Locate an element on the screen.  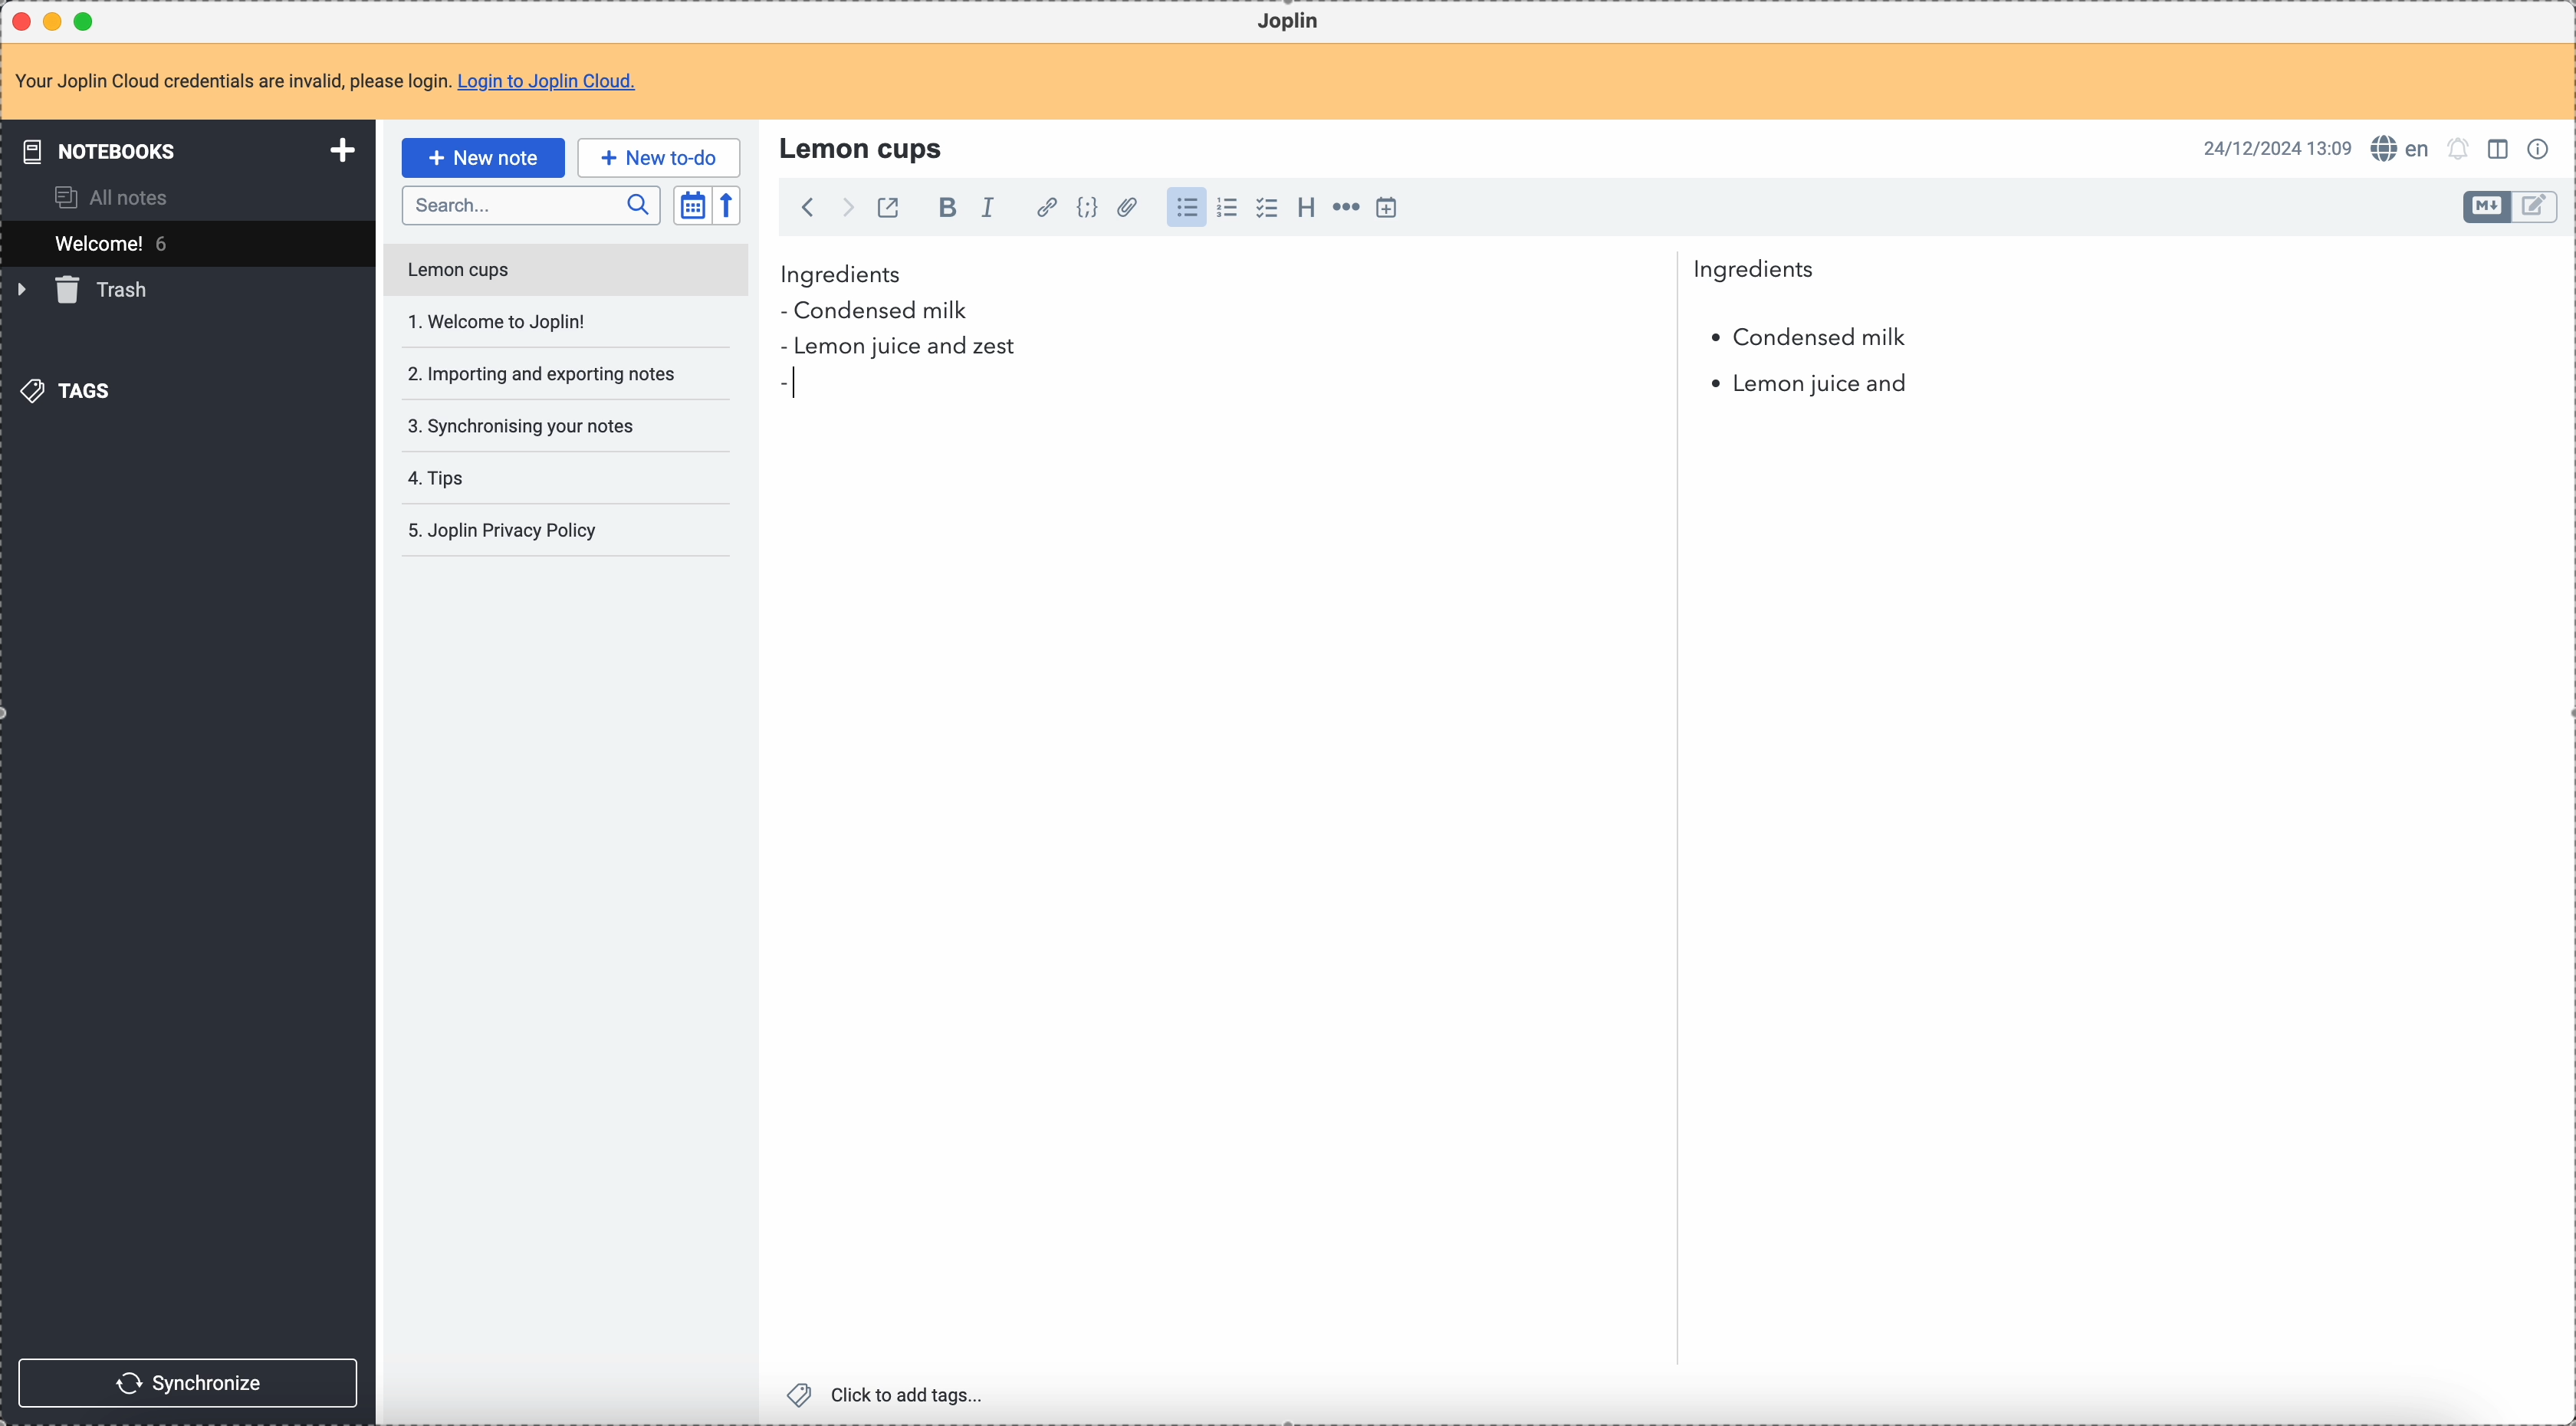
attach file is located at coordinates (1124, 209).